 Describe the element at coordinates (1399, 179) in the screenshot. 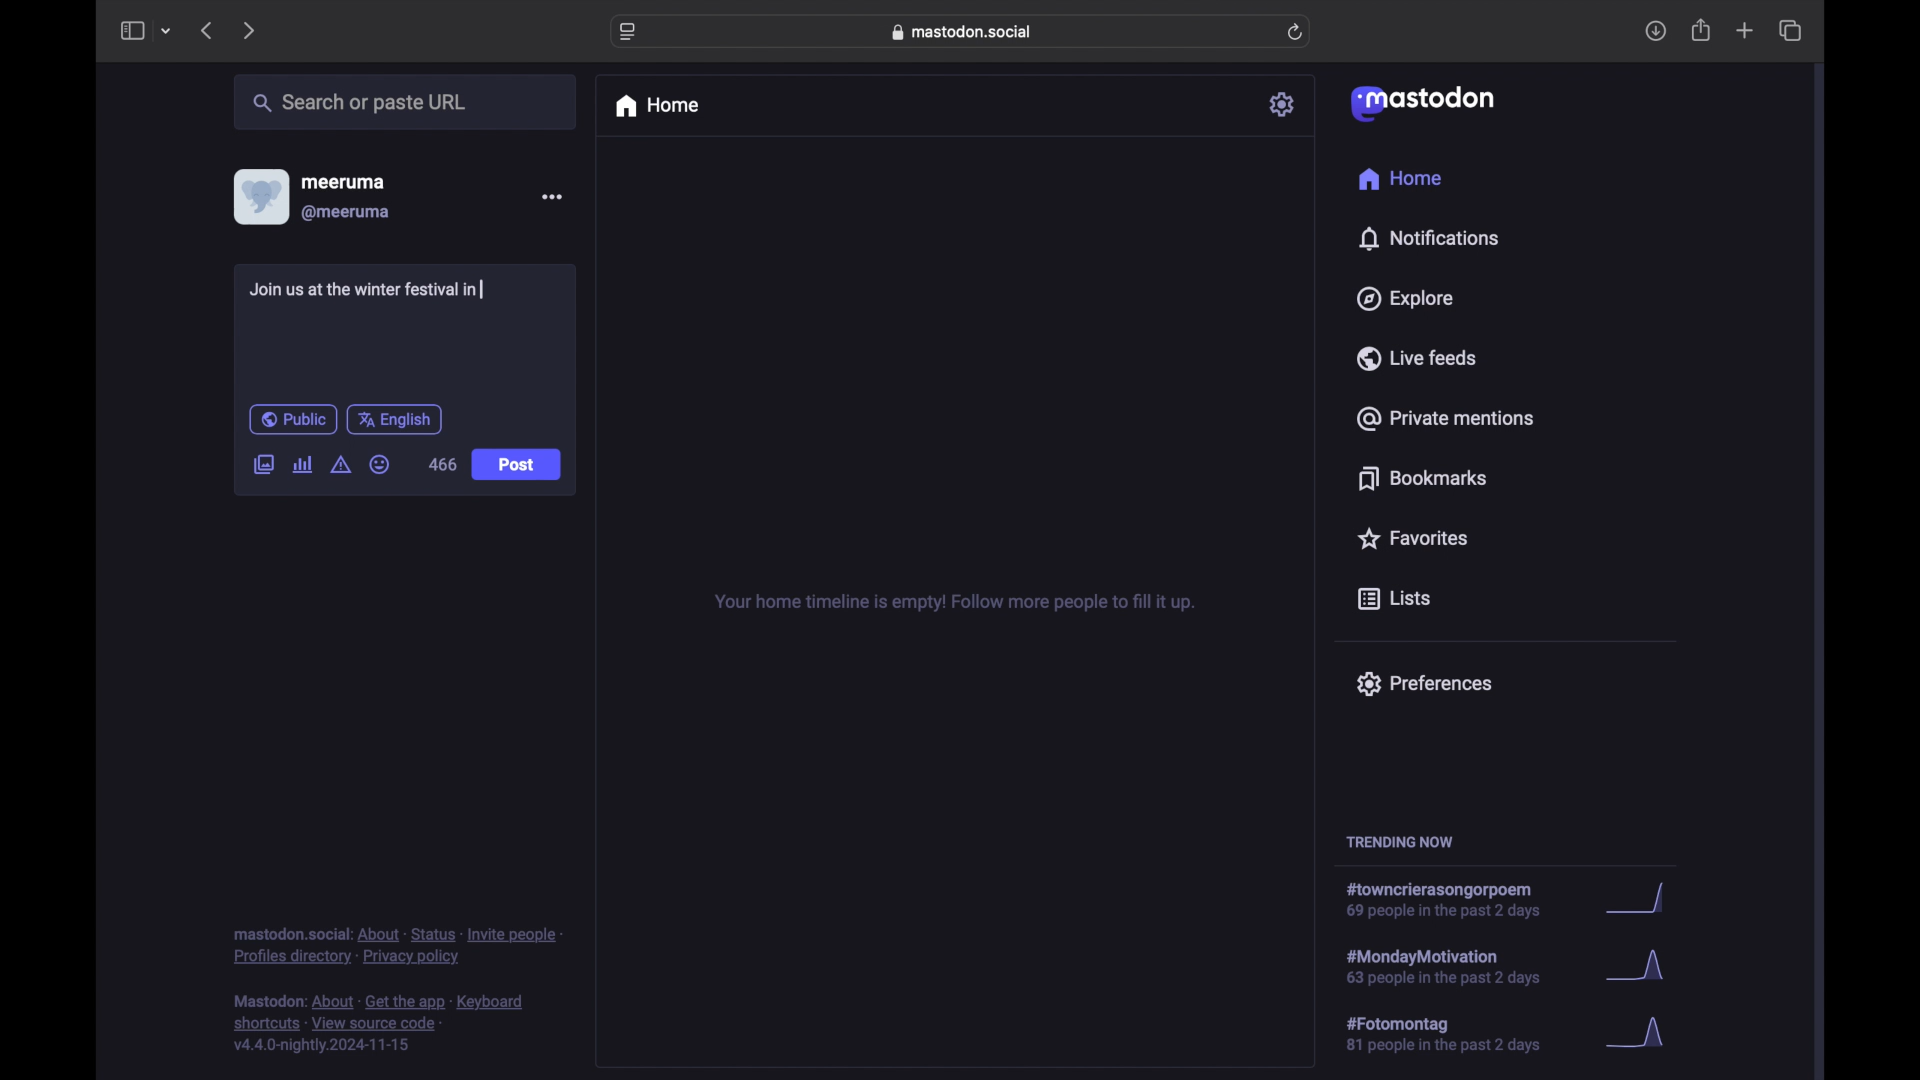

I see `home` at that location.